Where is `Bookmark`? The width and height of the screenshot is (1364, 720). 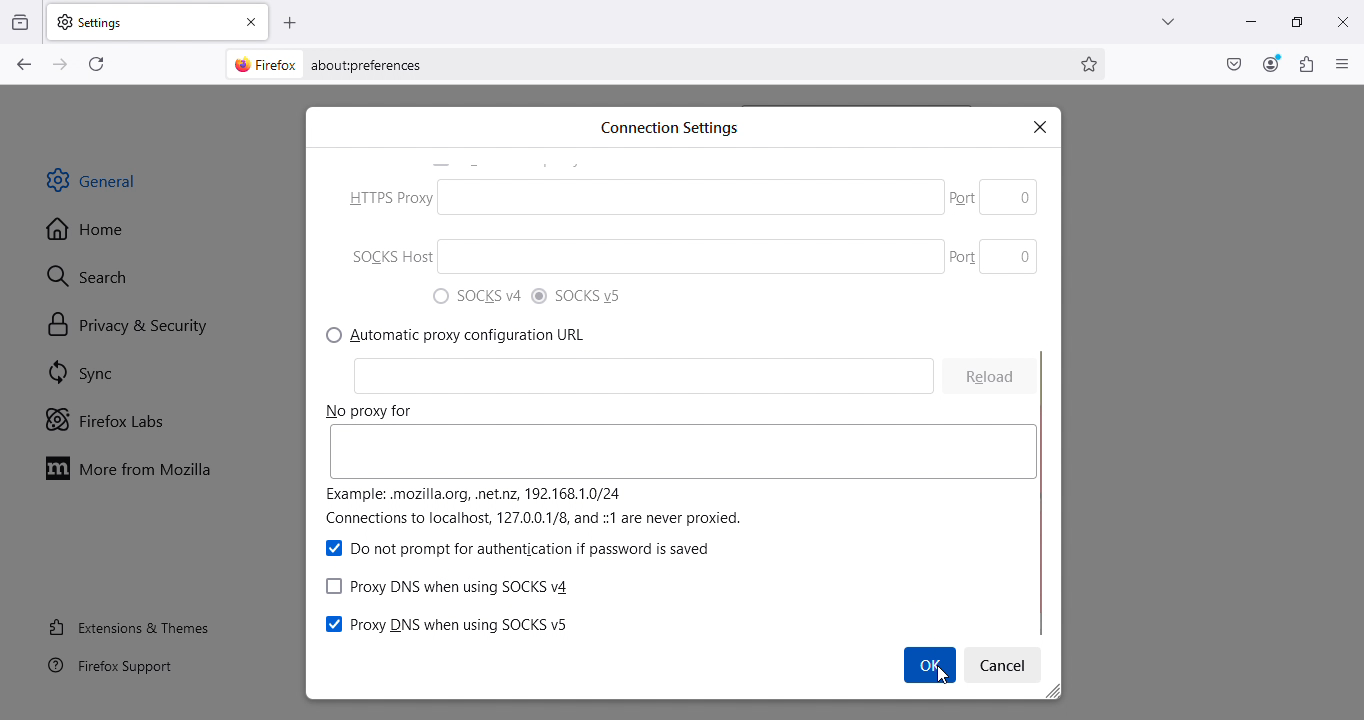
Bookmark is located at coordinates (1091, 64).